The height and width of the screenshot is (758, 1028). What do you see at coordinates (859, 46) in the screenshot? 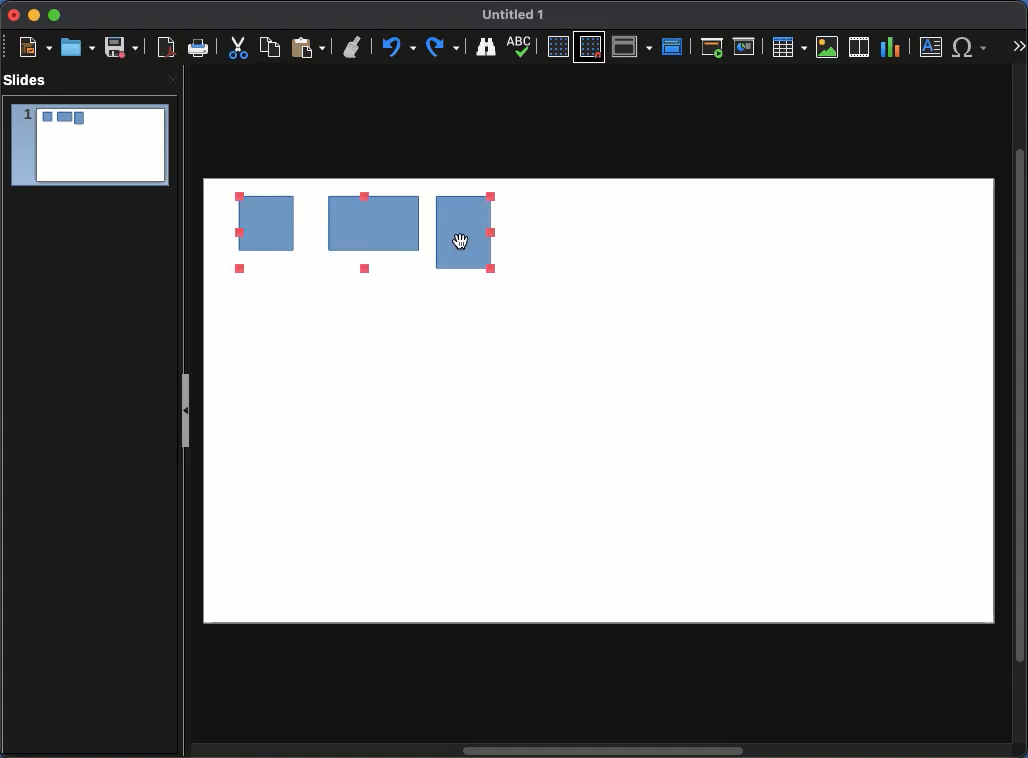
I see `Insert audio or video` at bounding box center [859, 46].